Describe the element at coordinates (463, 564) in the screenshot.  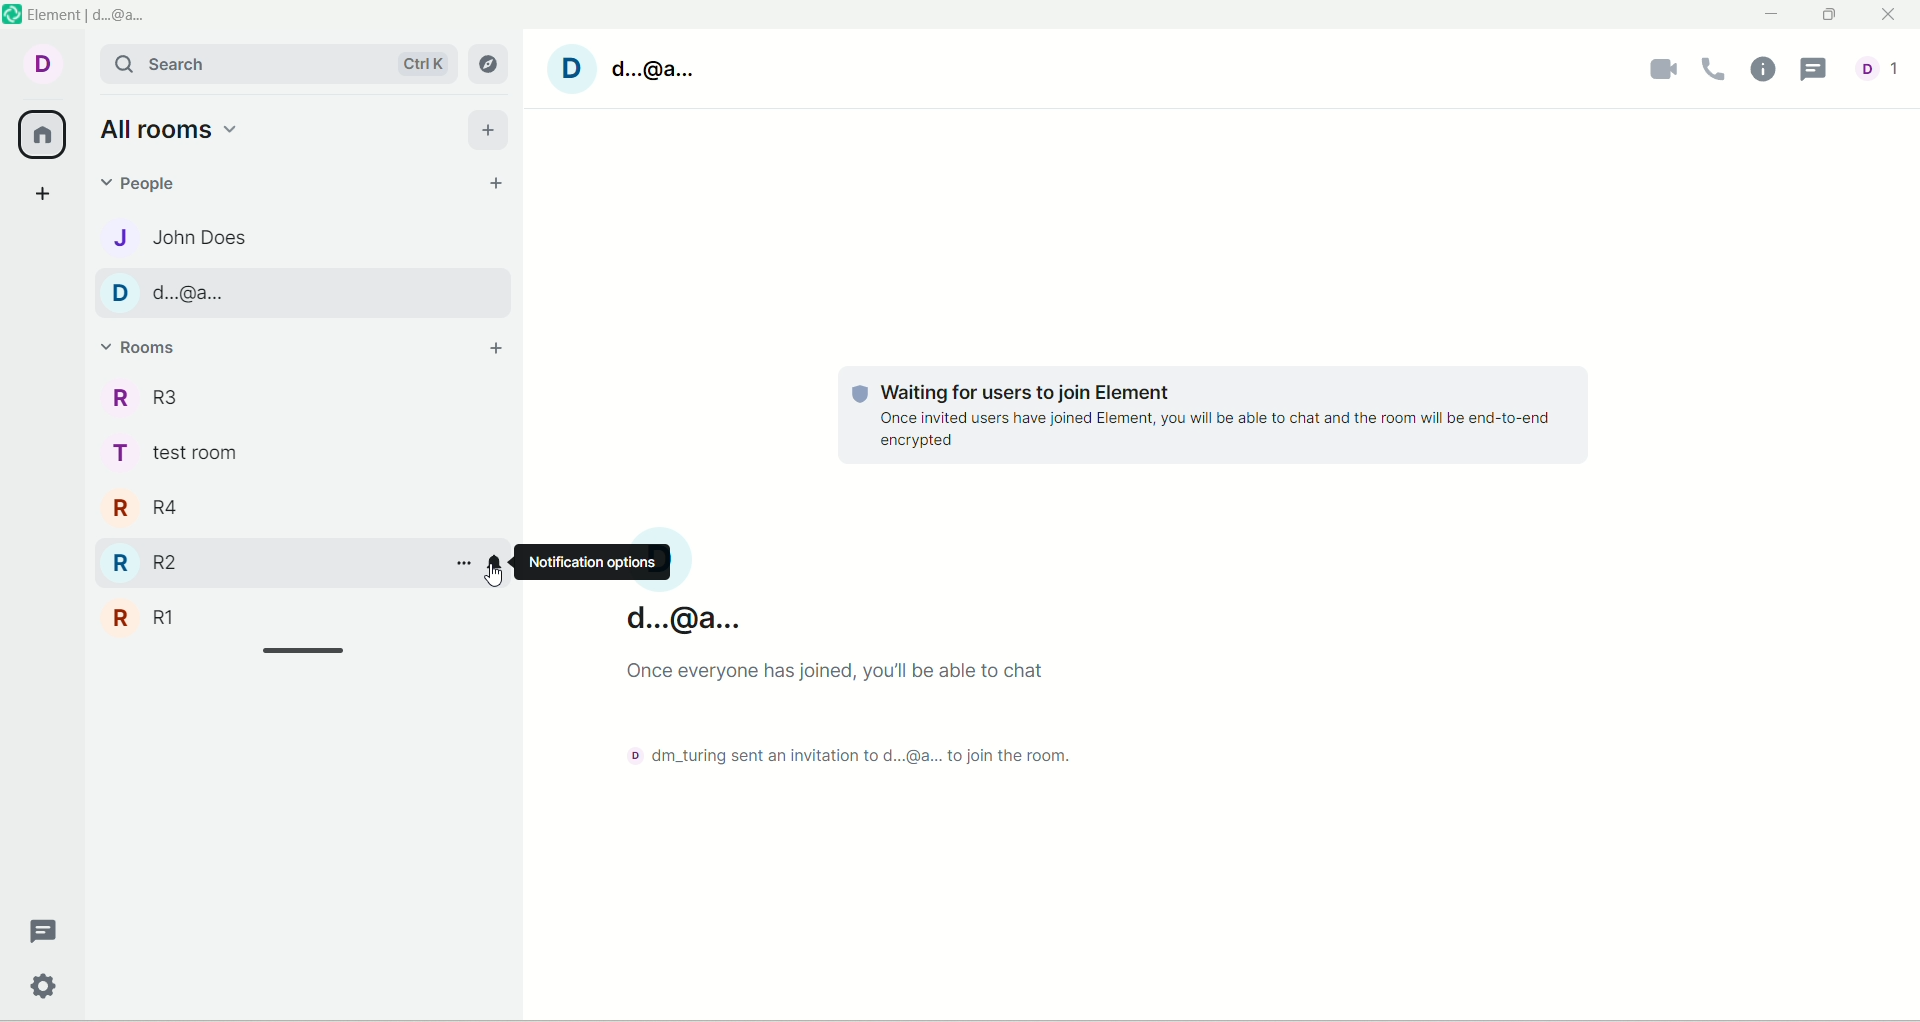
I see `room options` at that location.